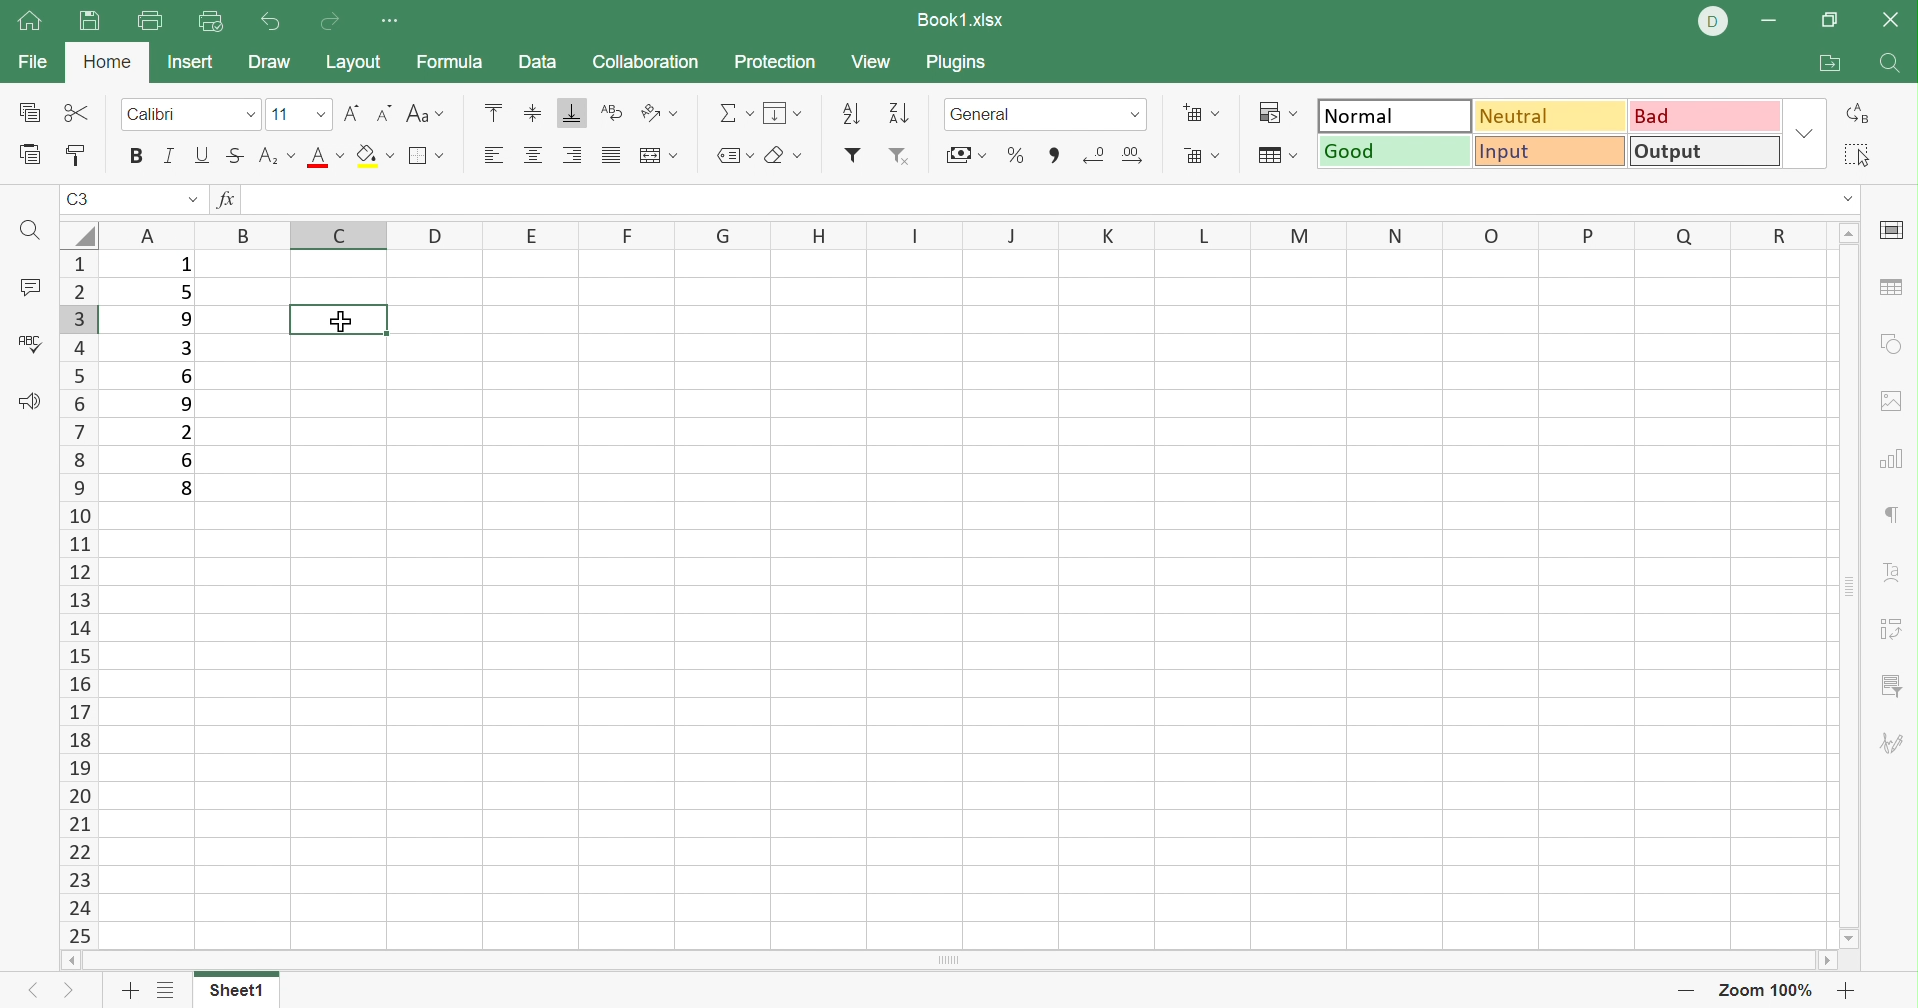 The height and width of the screenshot is (1008, 1918). I want to click on 3, so click(189, 348).